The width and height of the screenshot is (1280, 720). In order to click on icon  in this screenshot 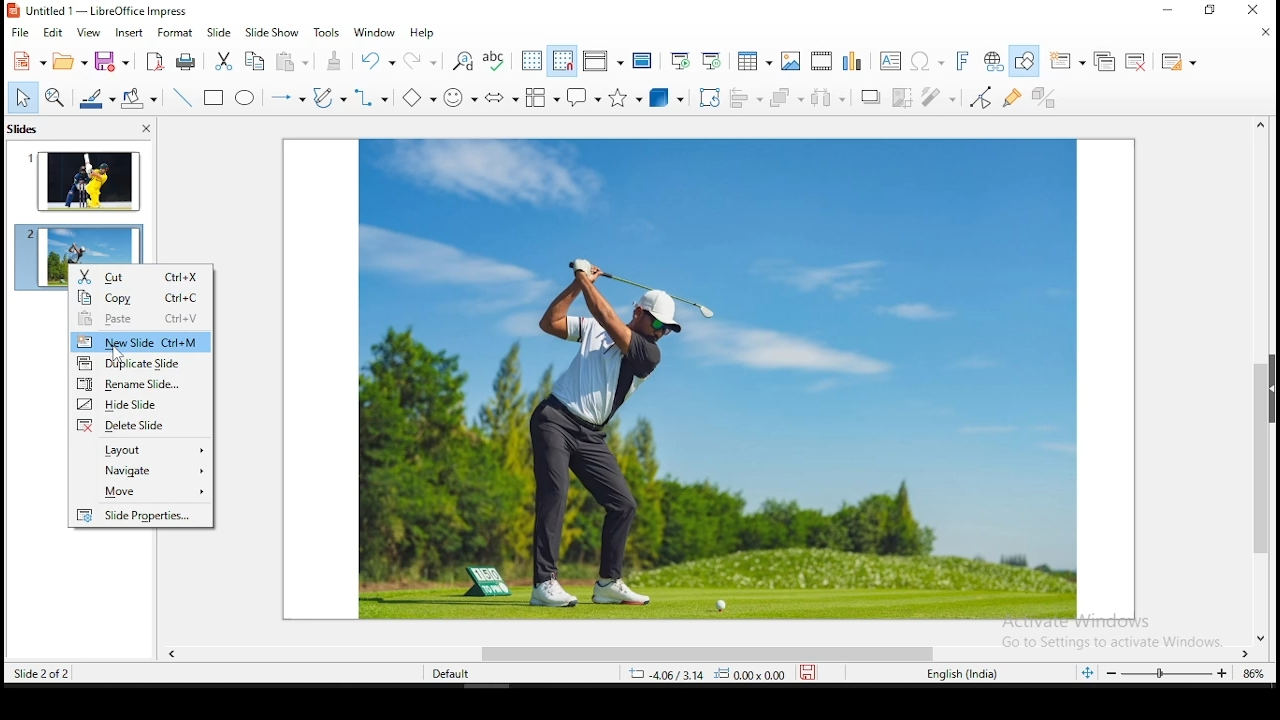, I will do `click(15, 10)`.